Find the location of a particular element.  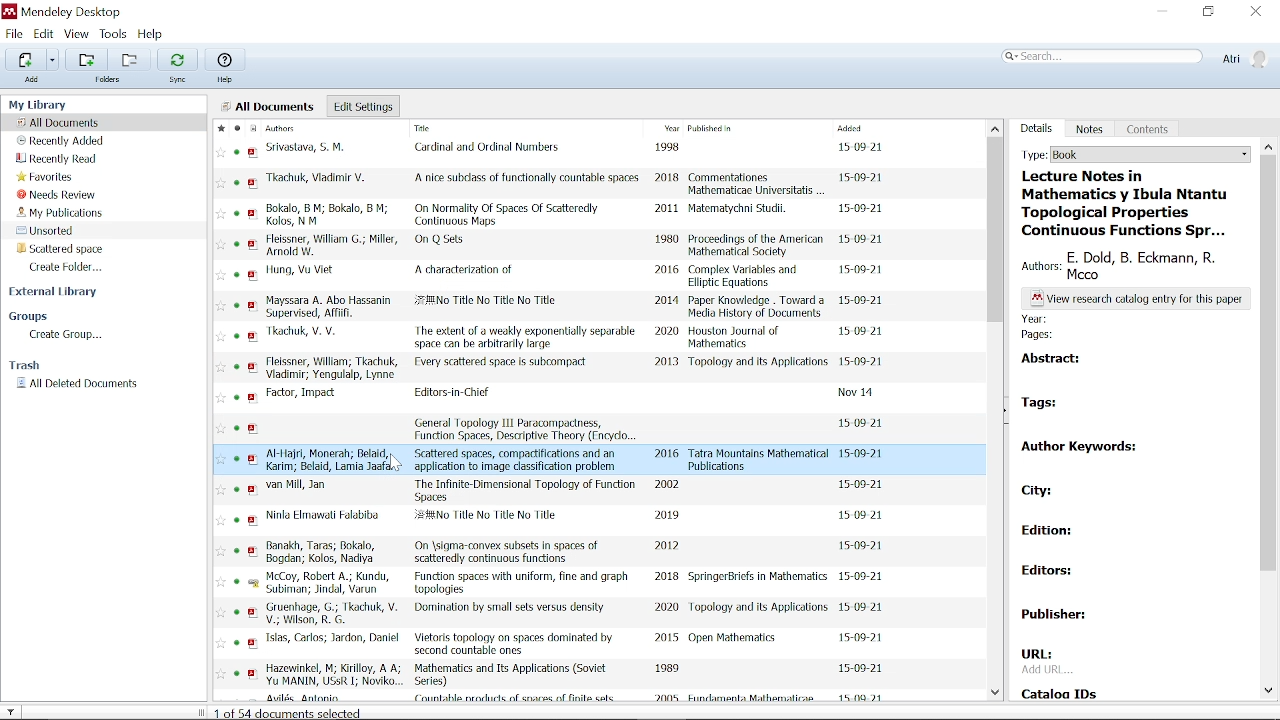

Vertical scrollbar for details is located at coordinates (1269, 362).